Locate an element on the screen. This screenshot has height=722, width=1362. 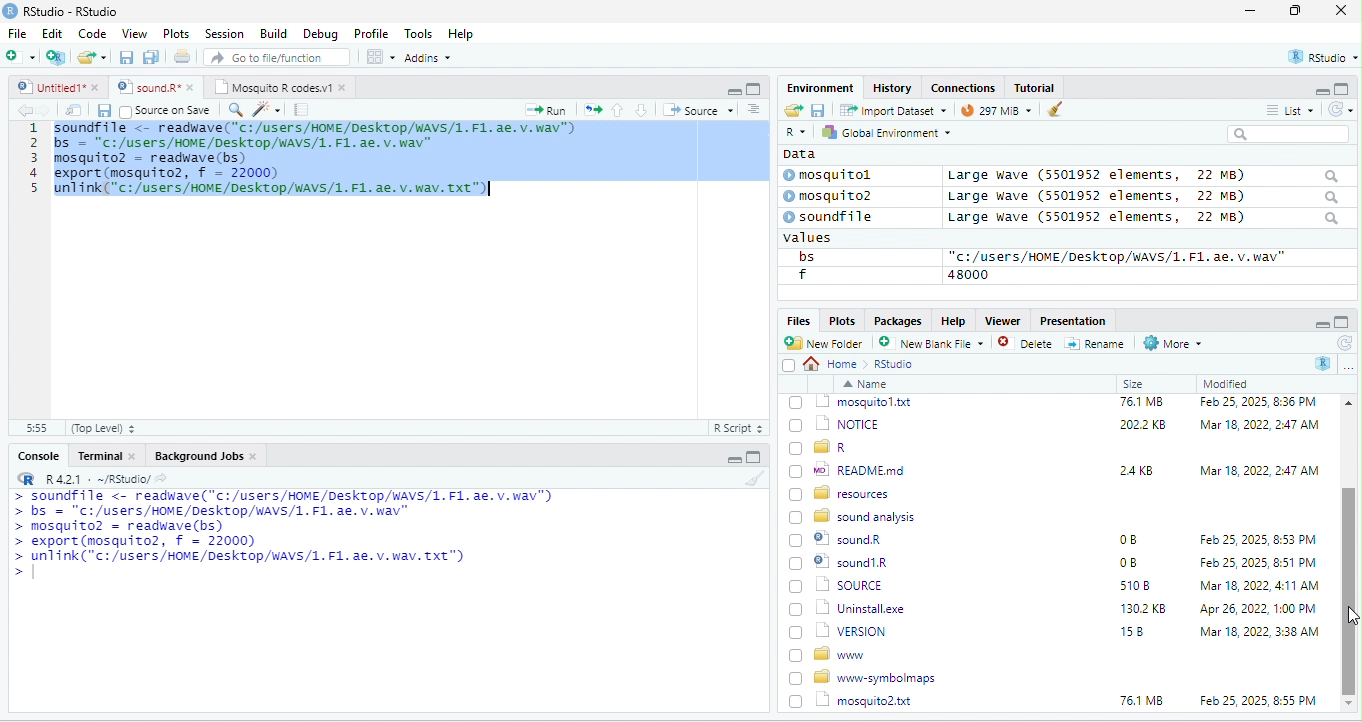
scroll bar is located at coordinates (759, 267).